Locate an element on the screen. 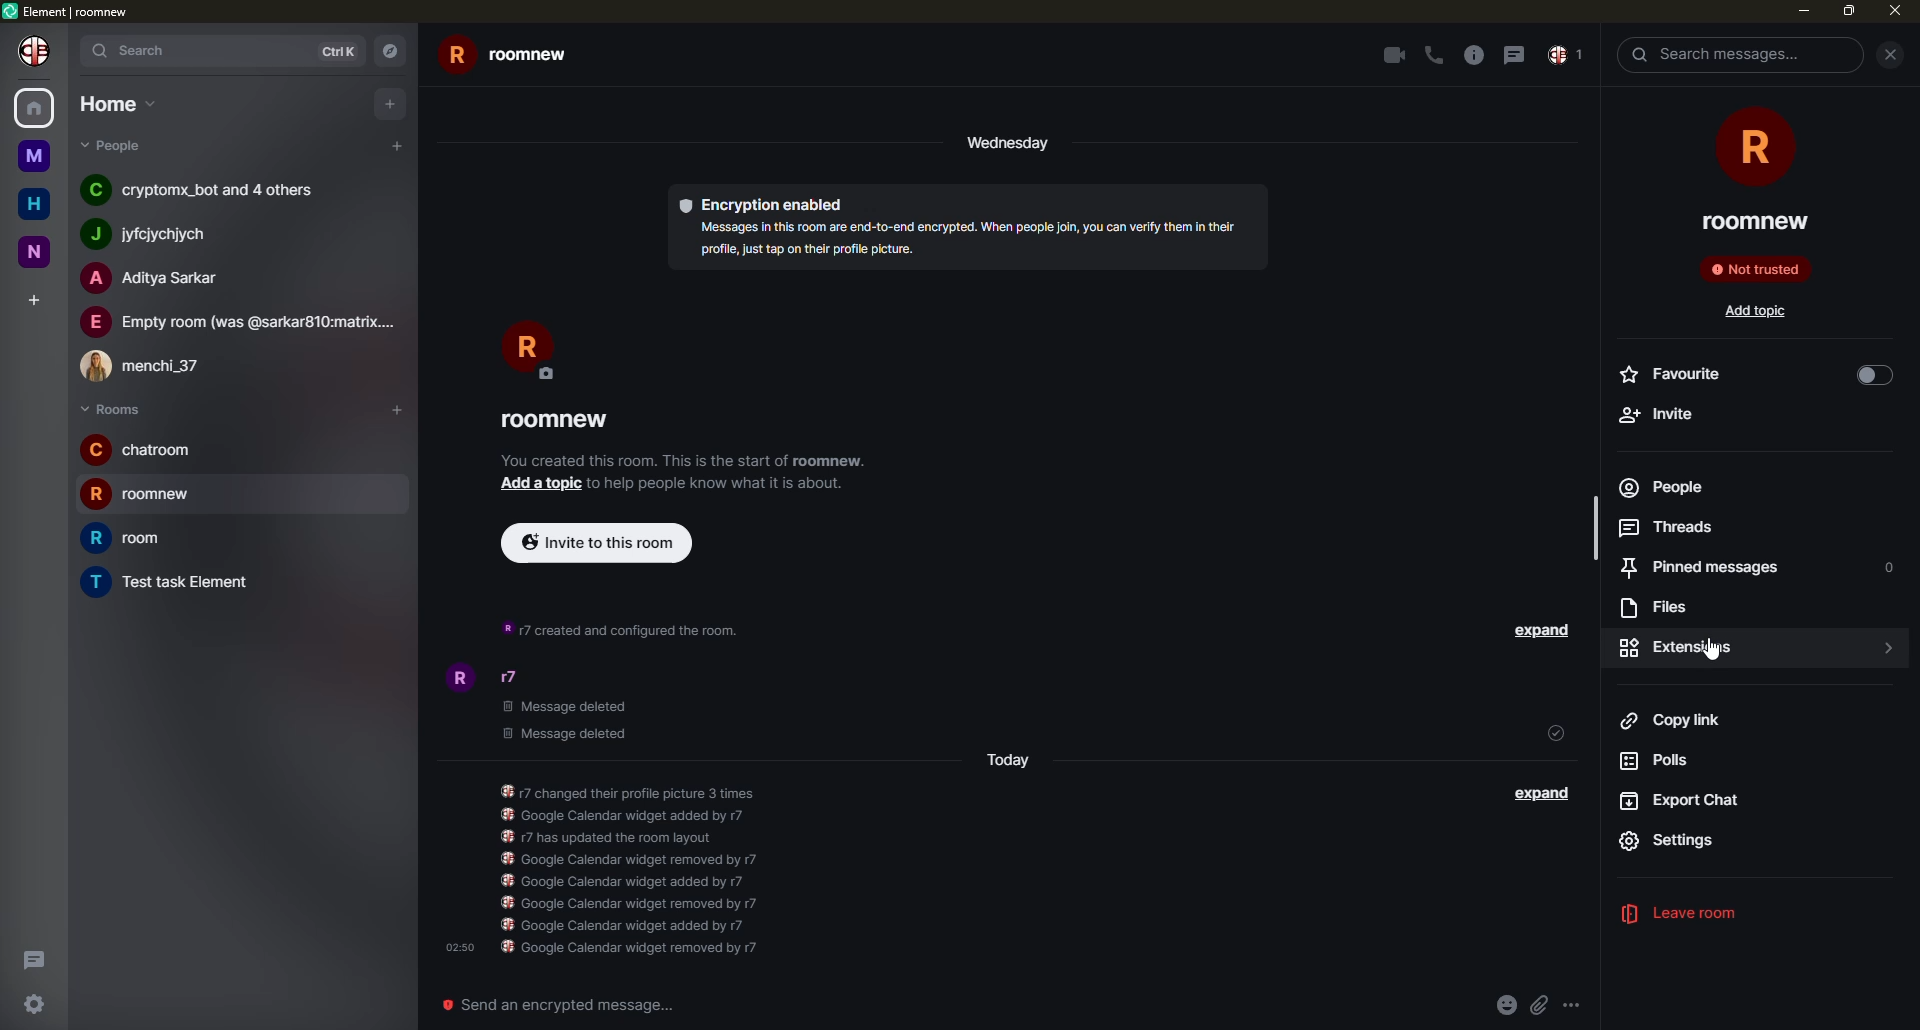 The width and height of the screenshot is (1920, 1030). close is located at coordinates (1896, 14).